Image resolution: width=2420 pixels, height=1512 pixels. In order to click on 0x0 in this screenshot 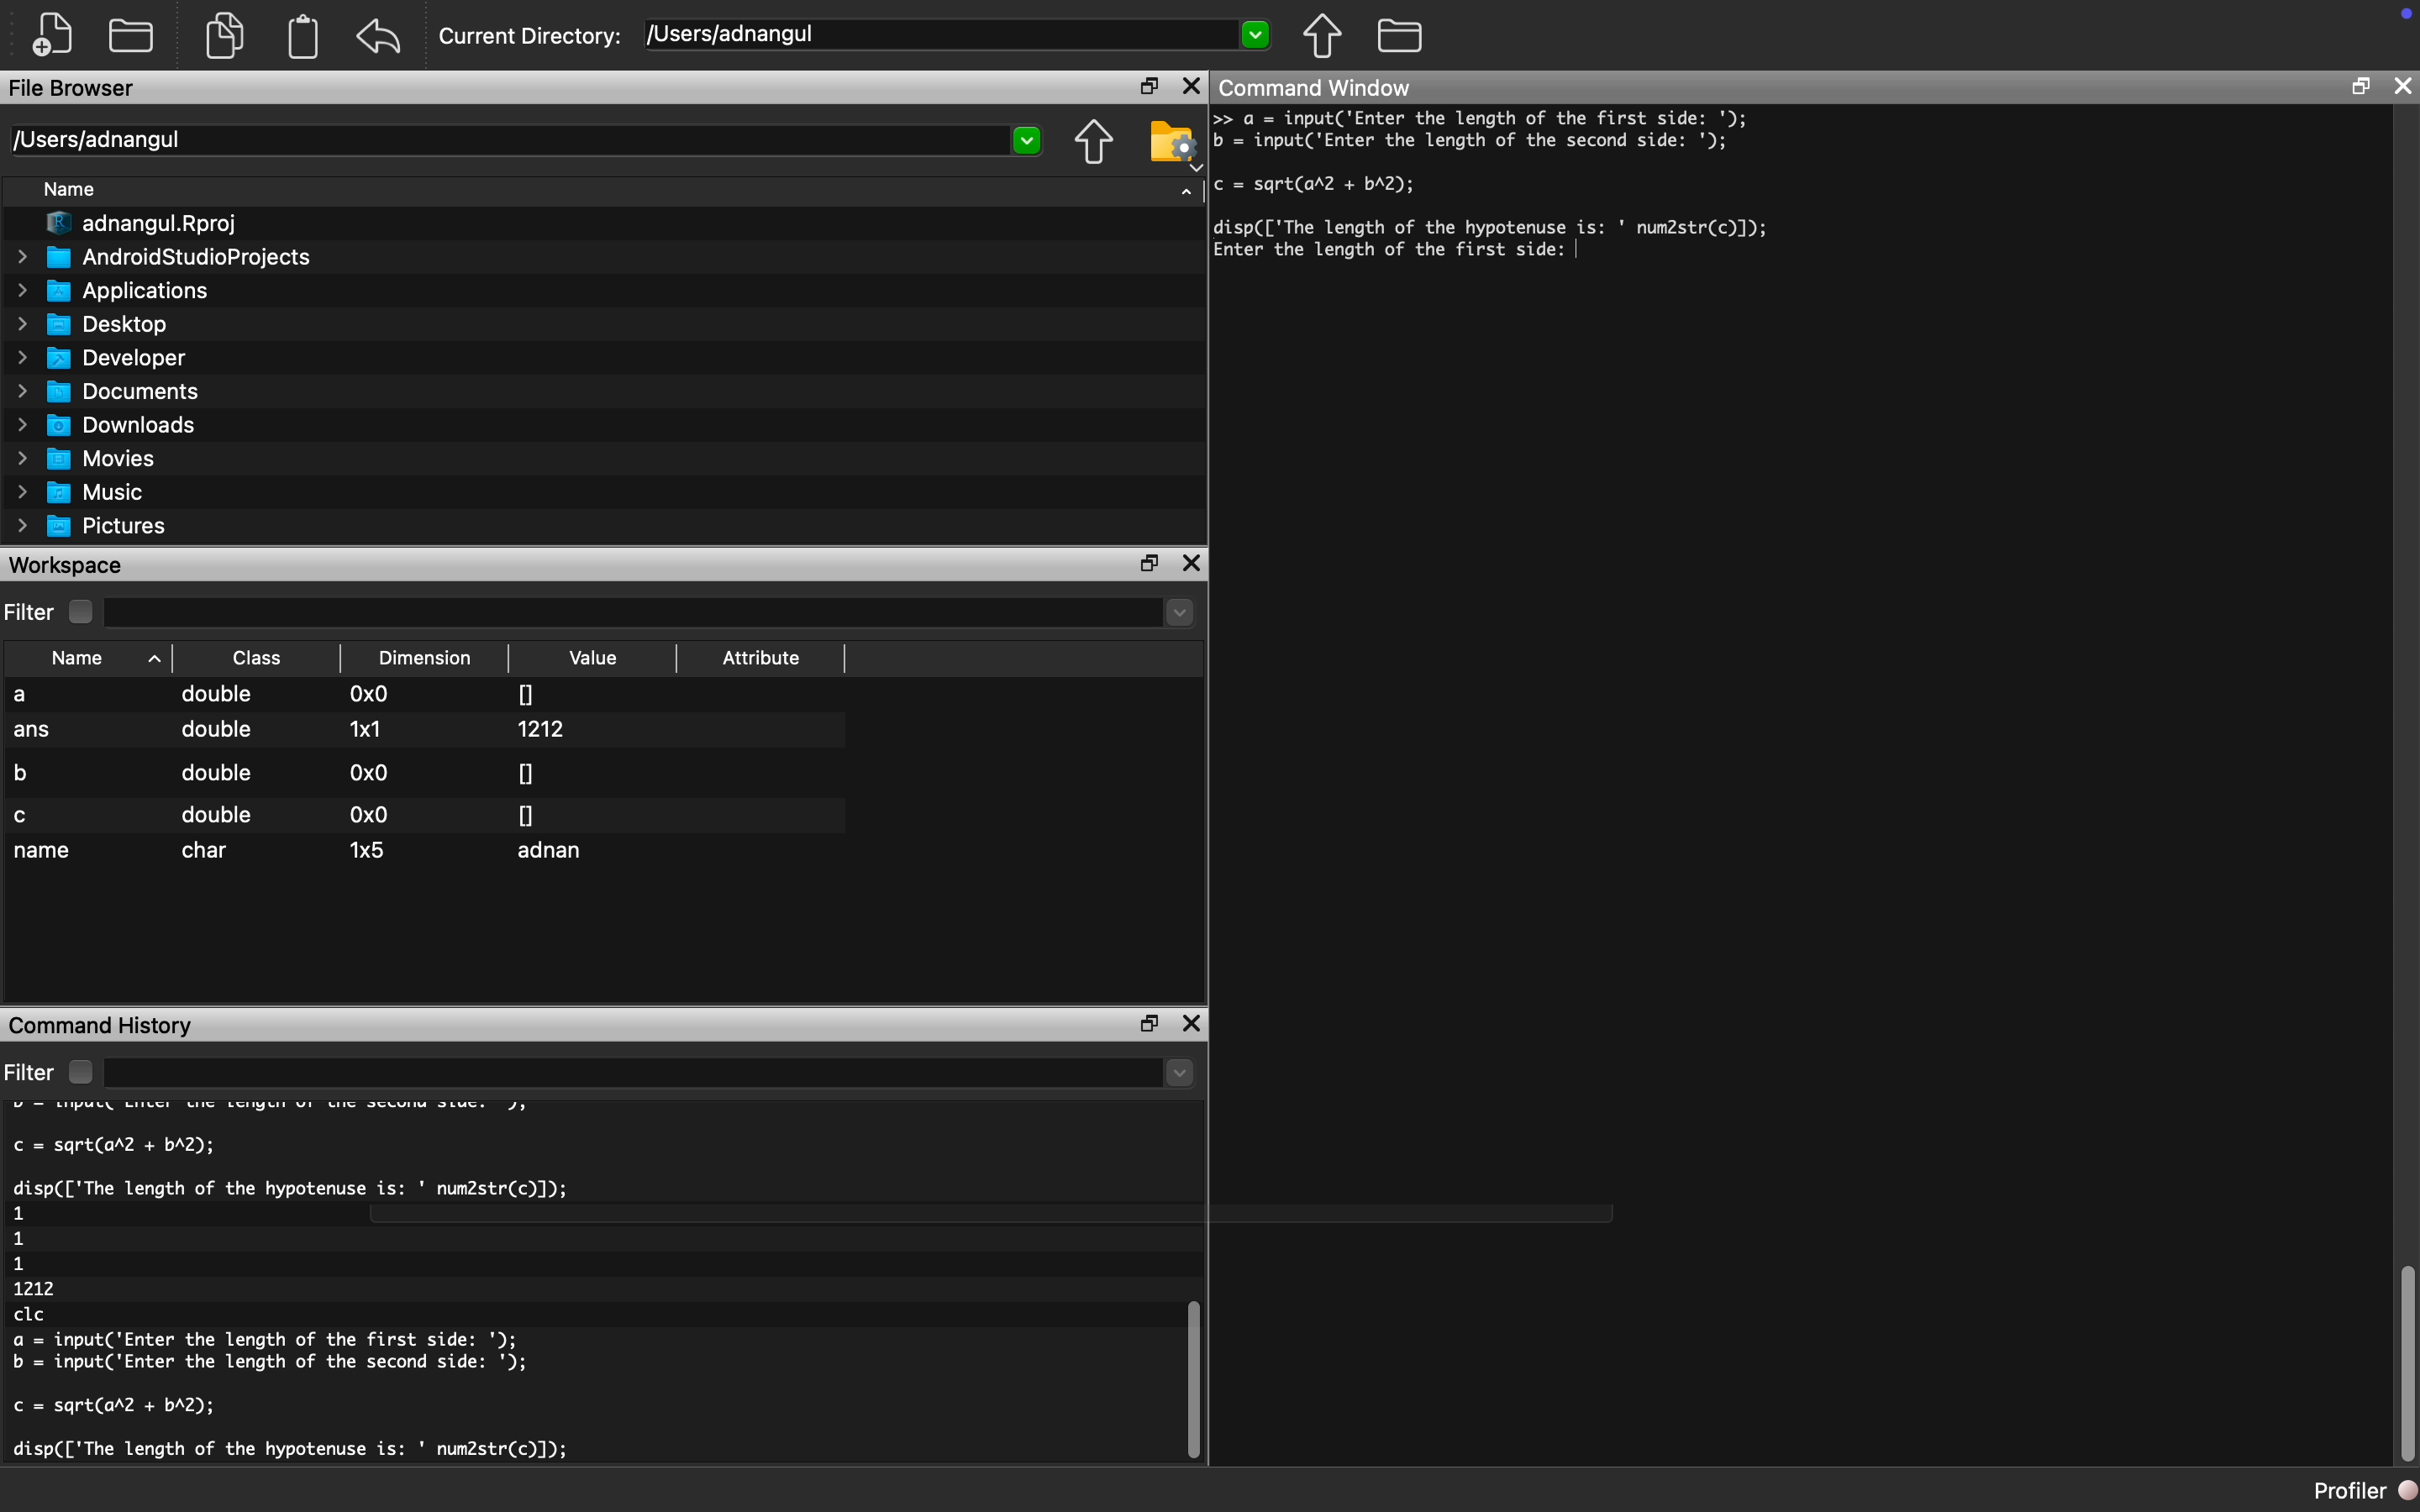, I will do `click(372, 696)`.